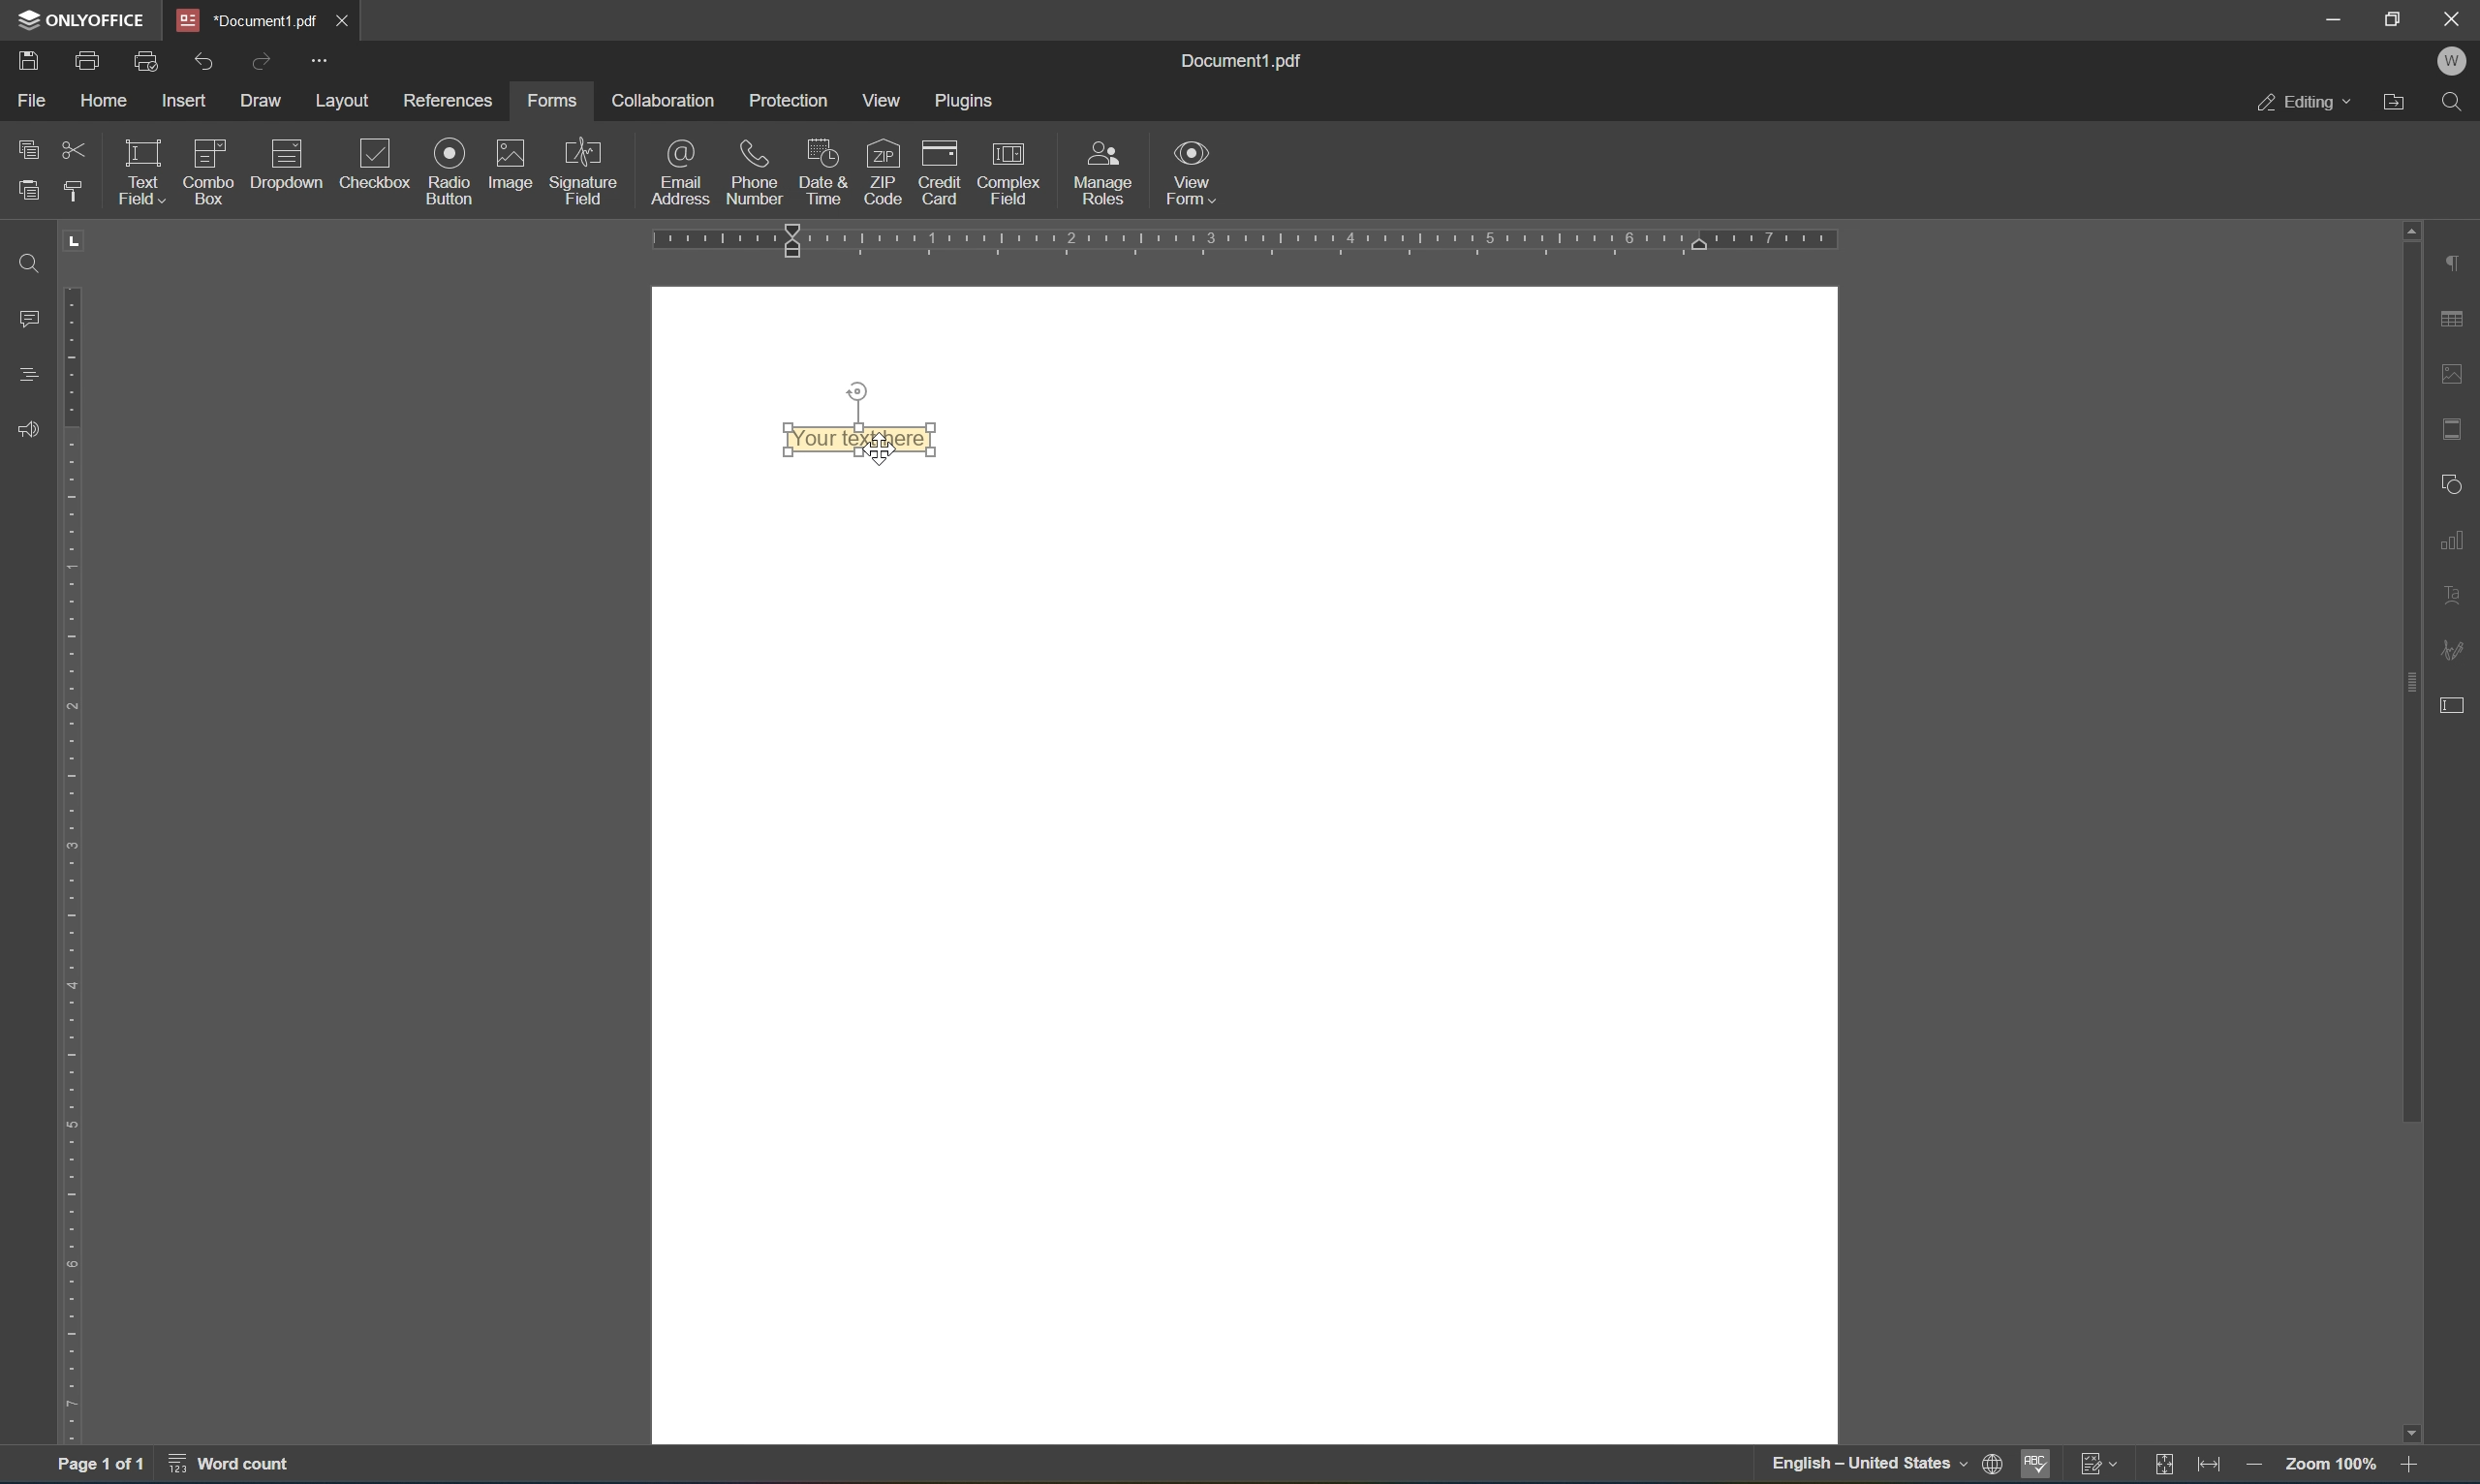 Image resolution: width=2480 pixels, height=1484 pixels. I want to click on spell checking, so click(2038, 1464).